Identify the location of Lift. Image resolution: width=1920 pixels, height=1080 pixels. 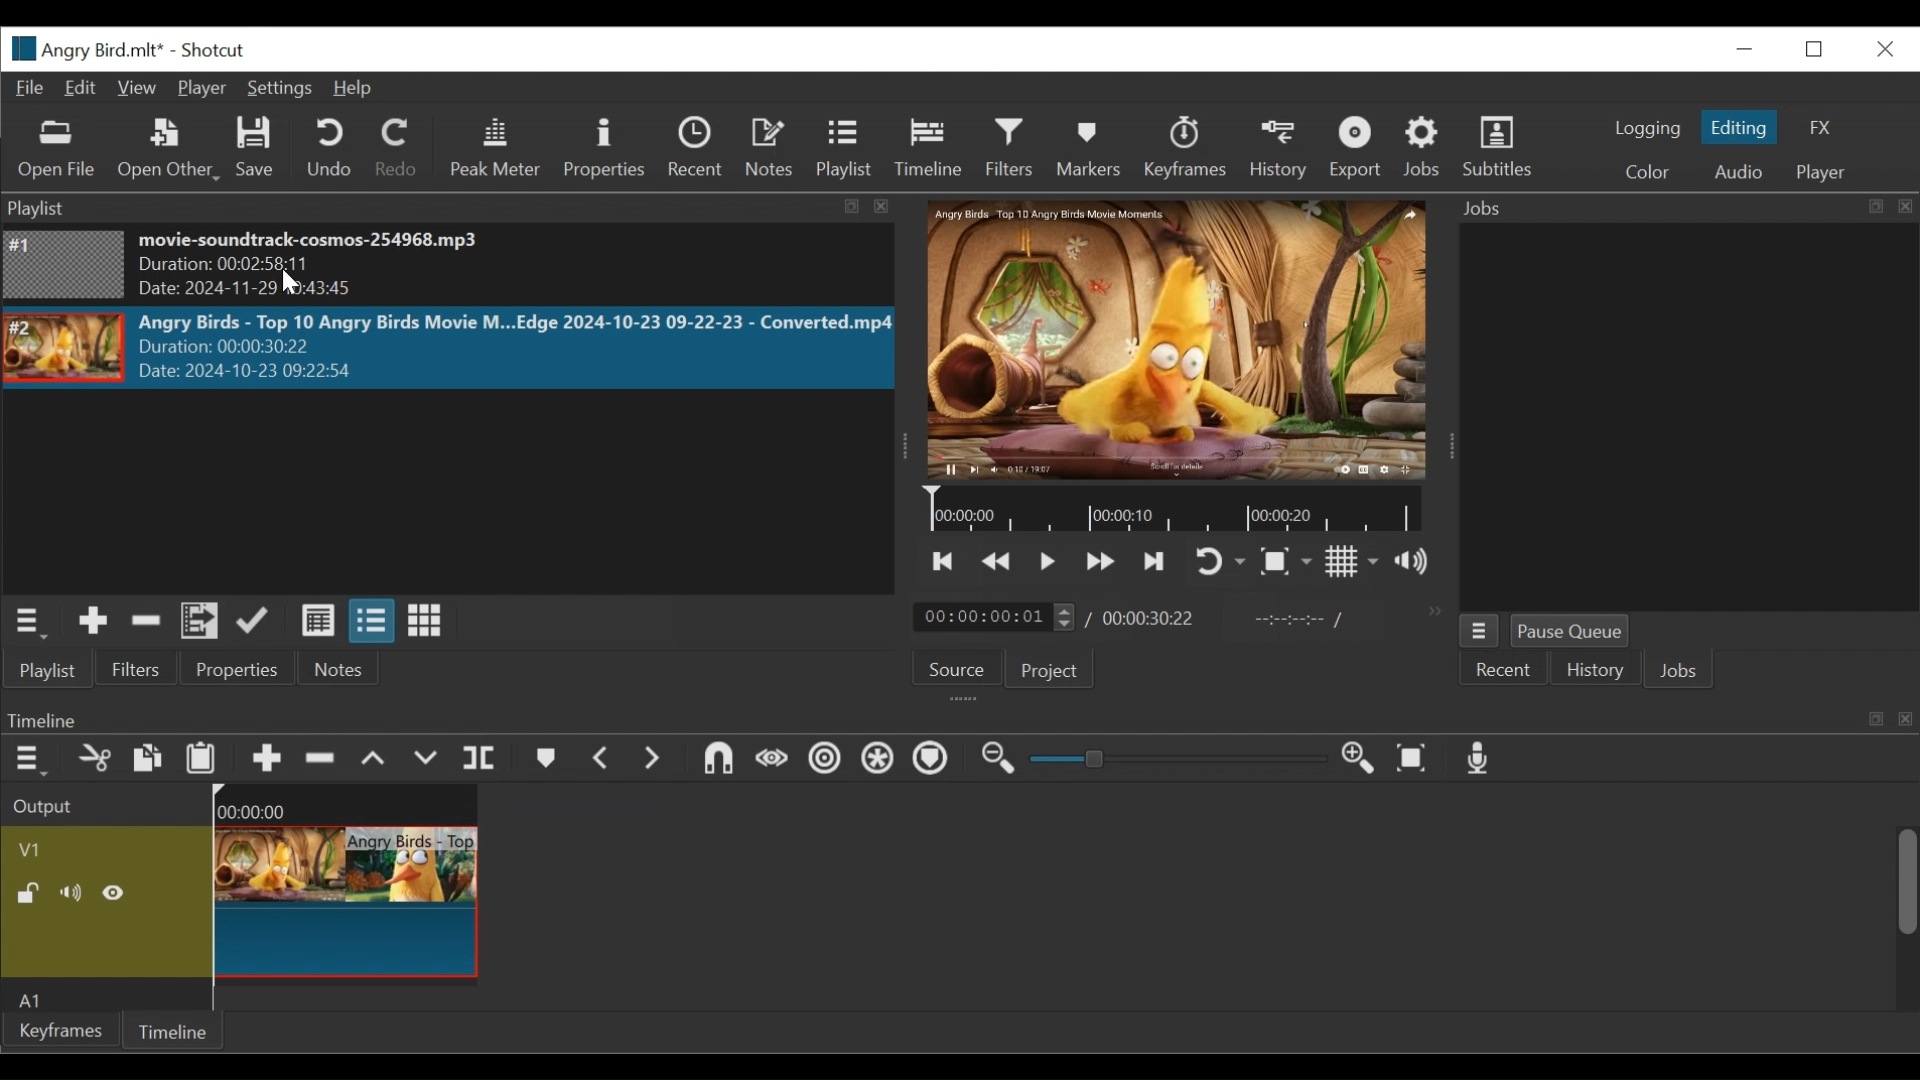
(376, 760).